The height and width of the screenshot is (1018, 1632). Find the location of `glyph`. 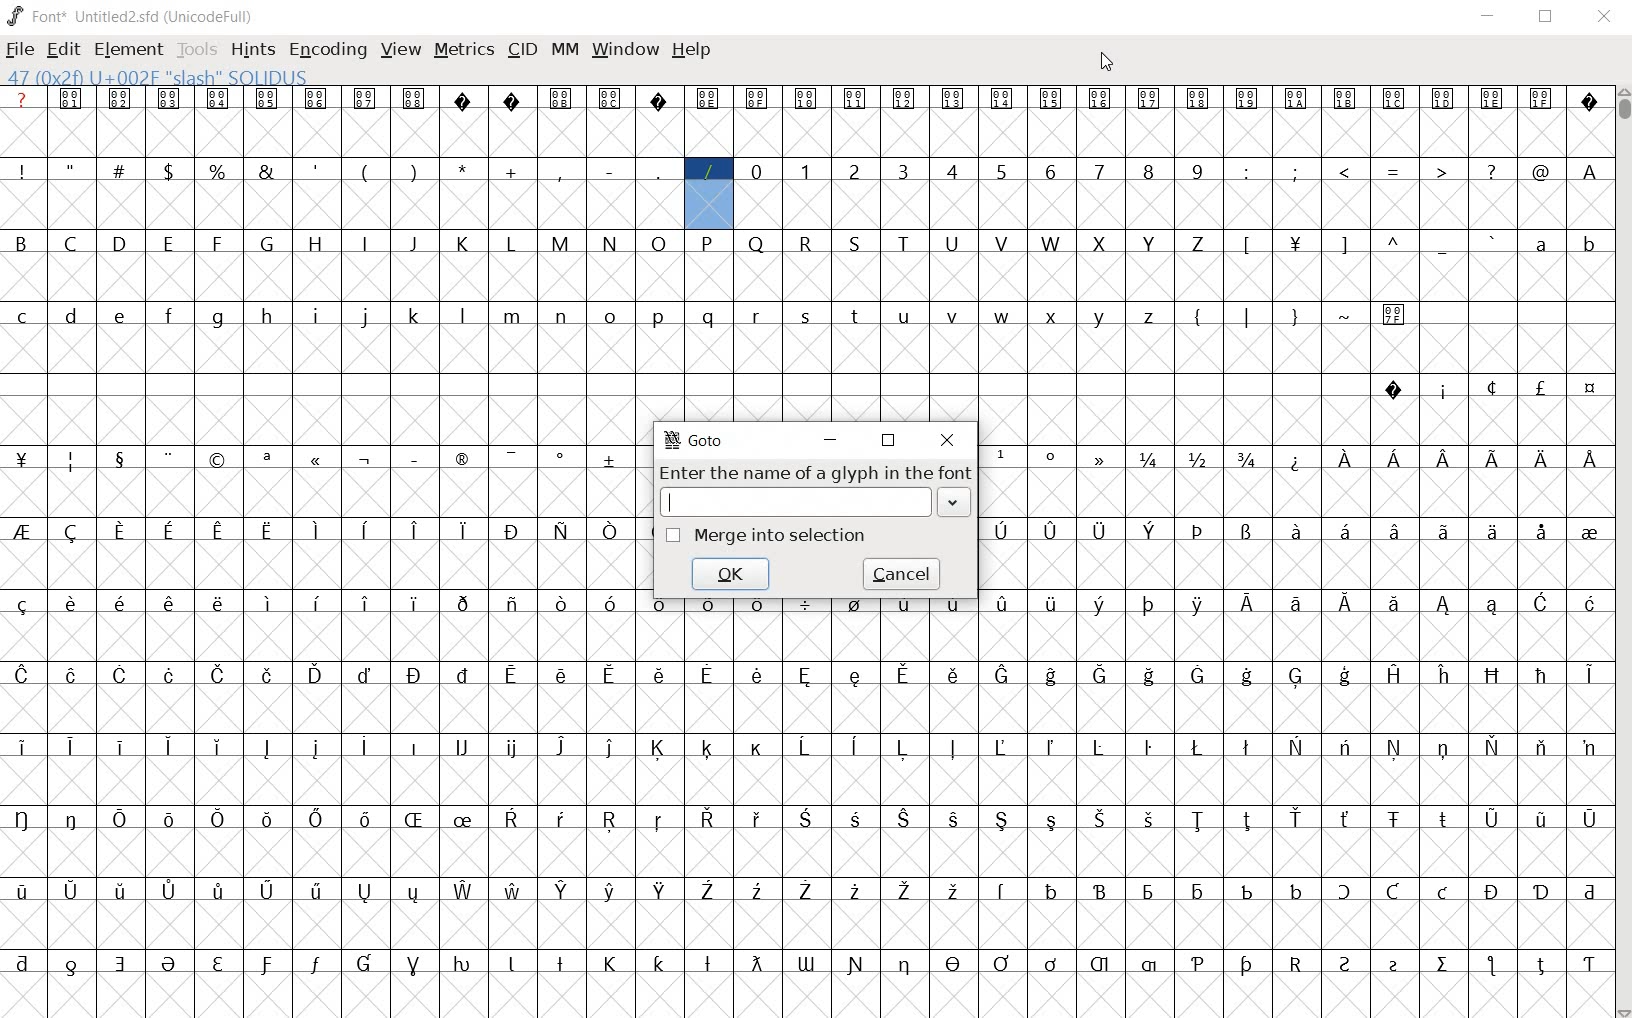

glyph is located at coordinates (561, 747).